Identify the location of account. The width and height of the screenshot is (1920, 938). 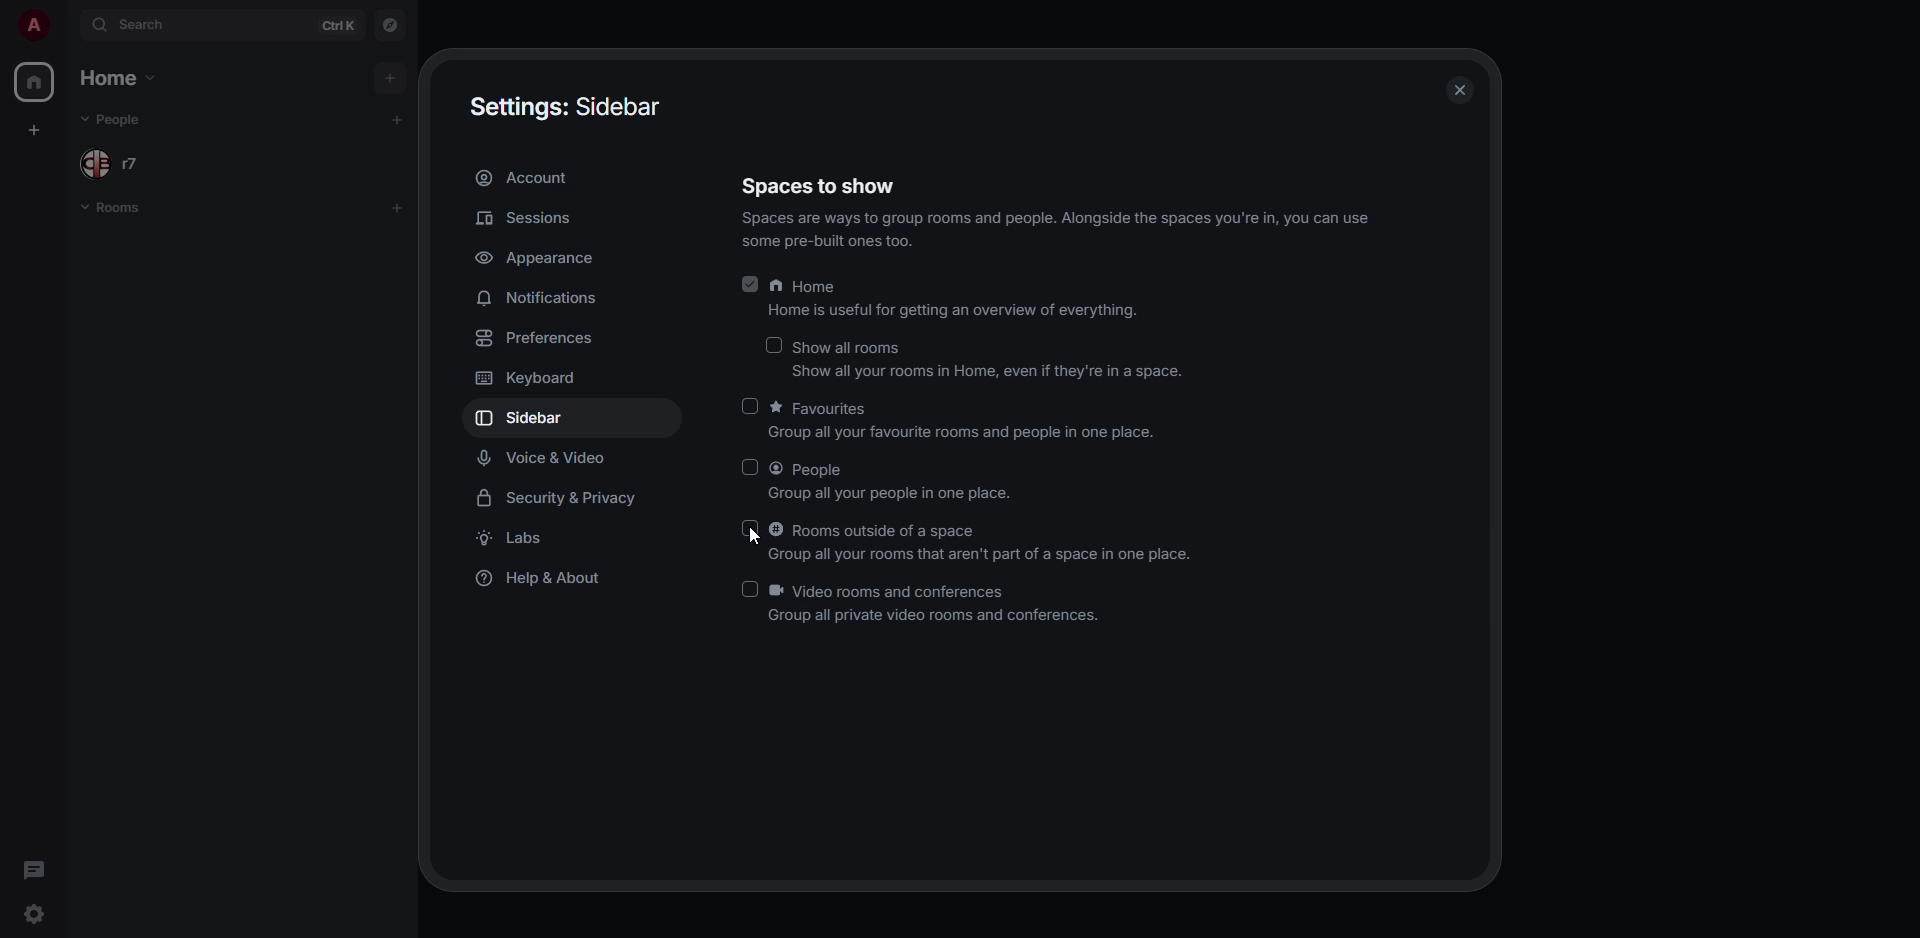
(526, 177).